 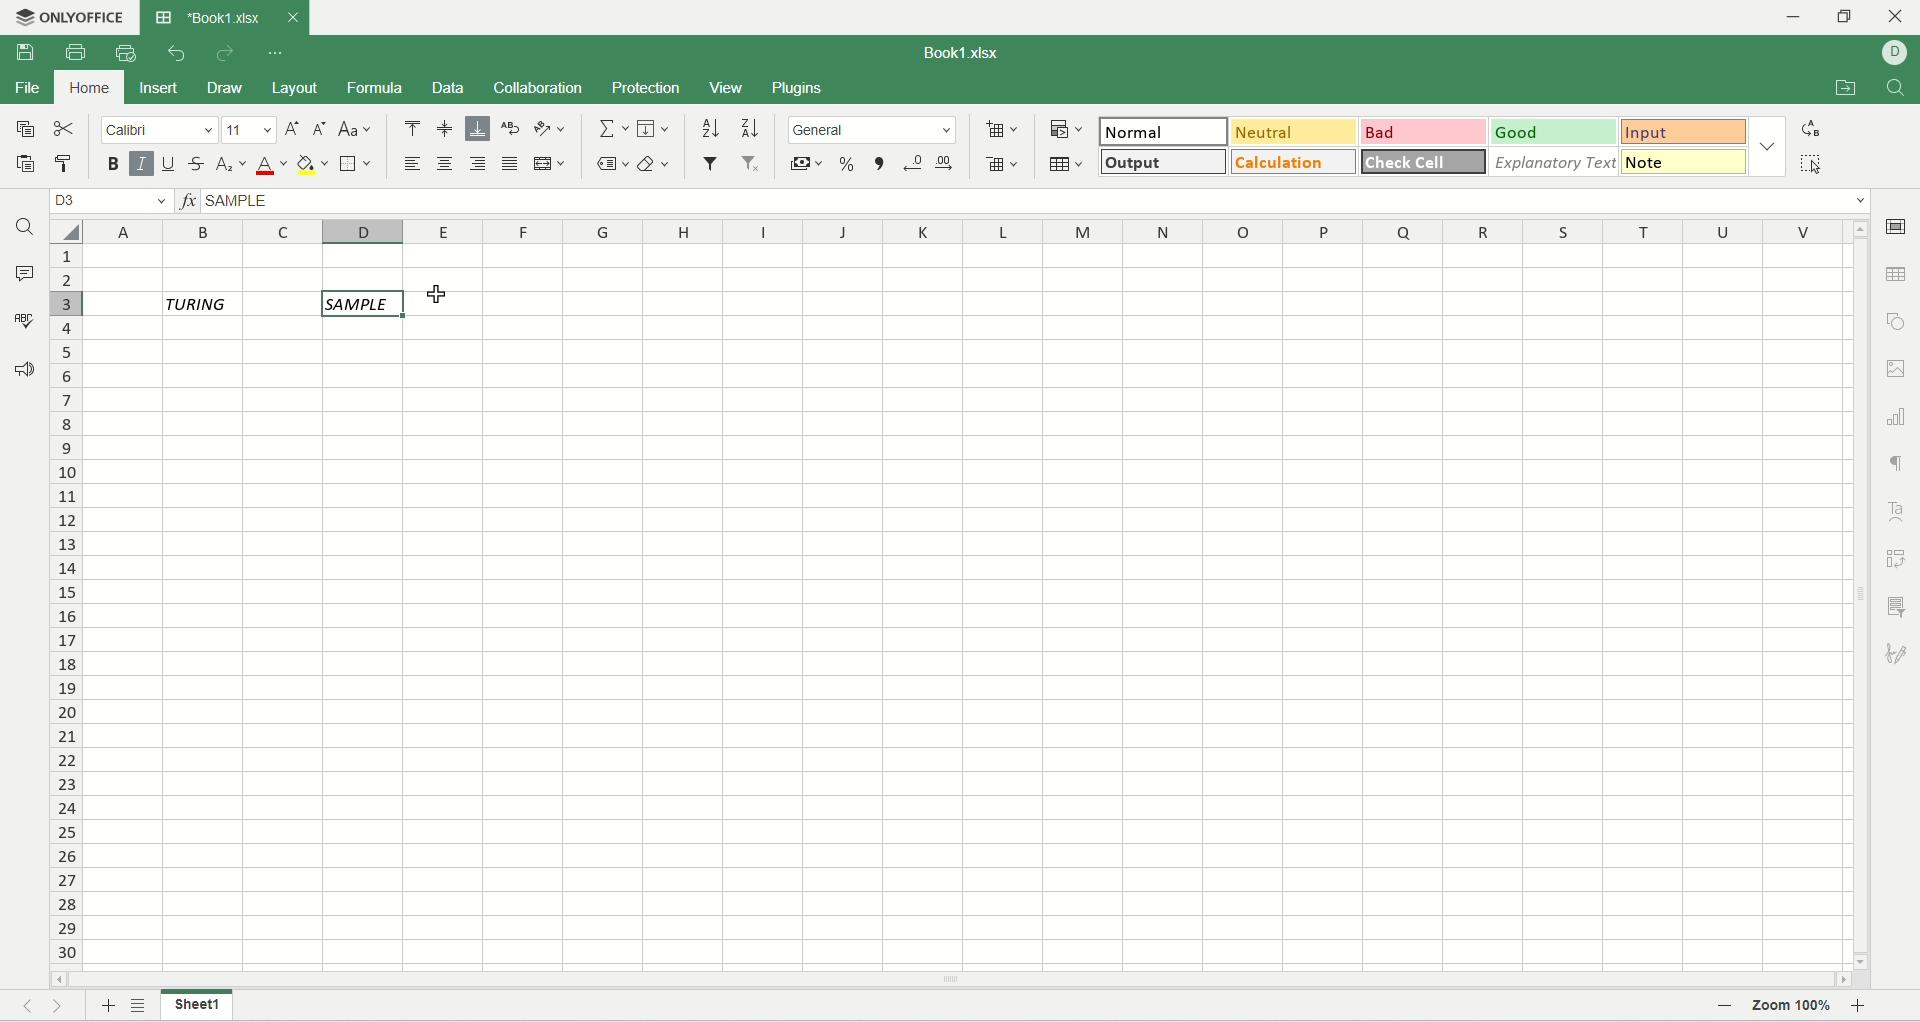 I want to click on align middle, so click(x=447, y=131).